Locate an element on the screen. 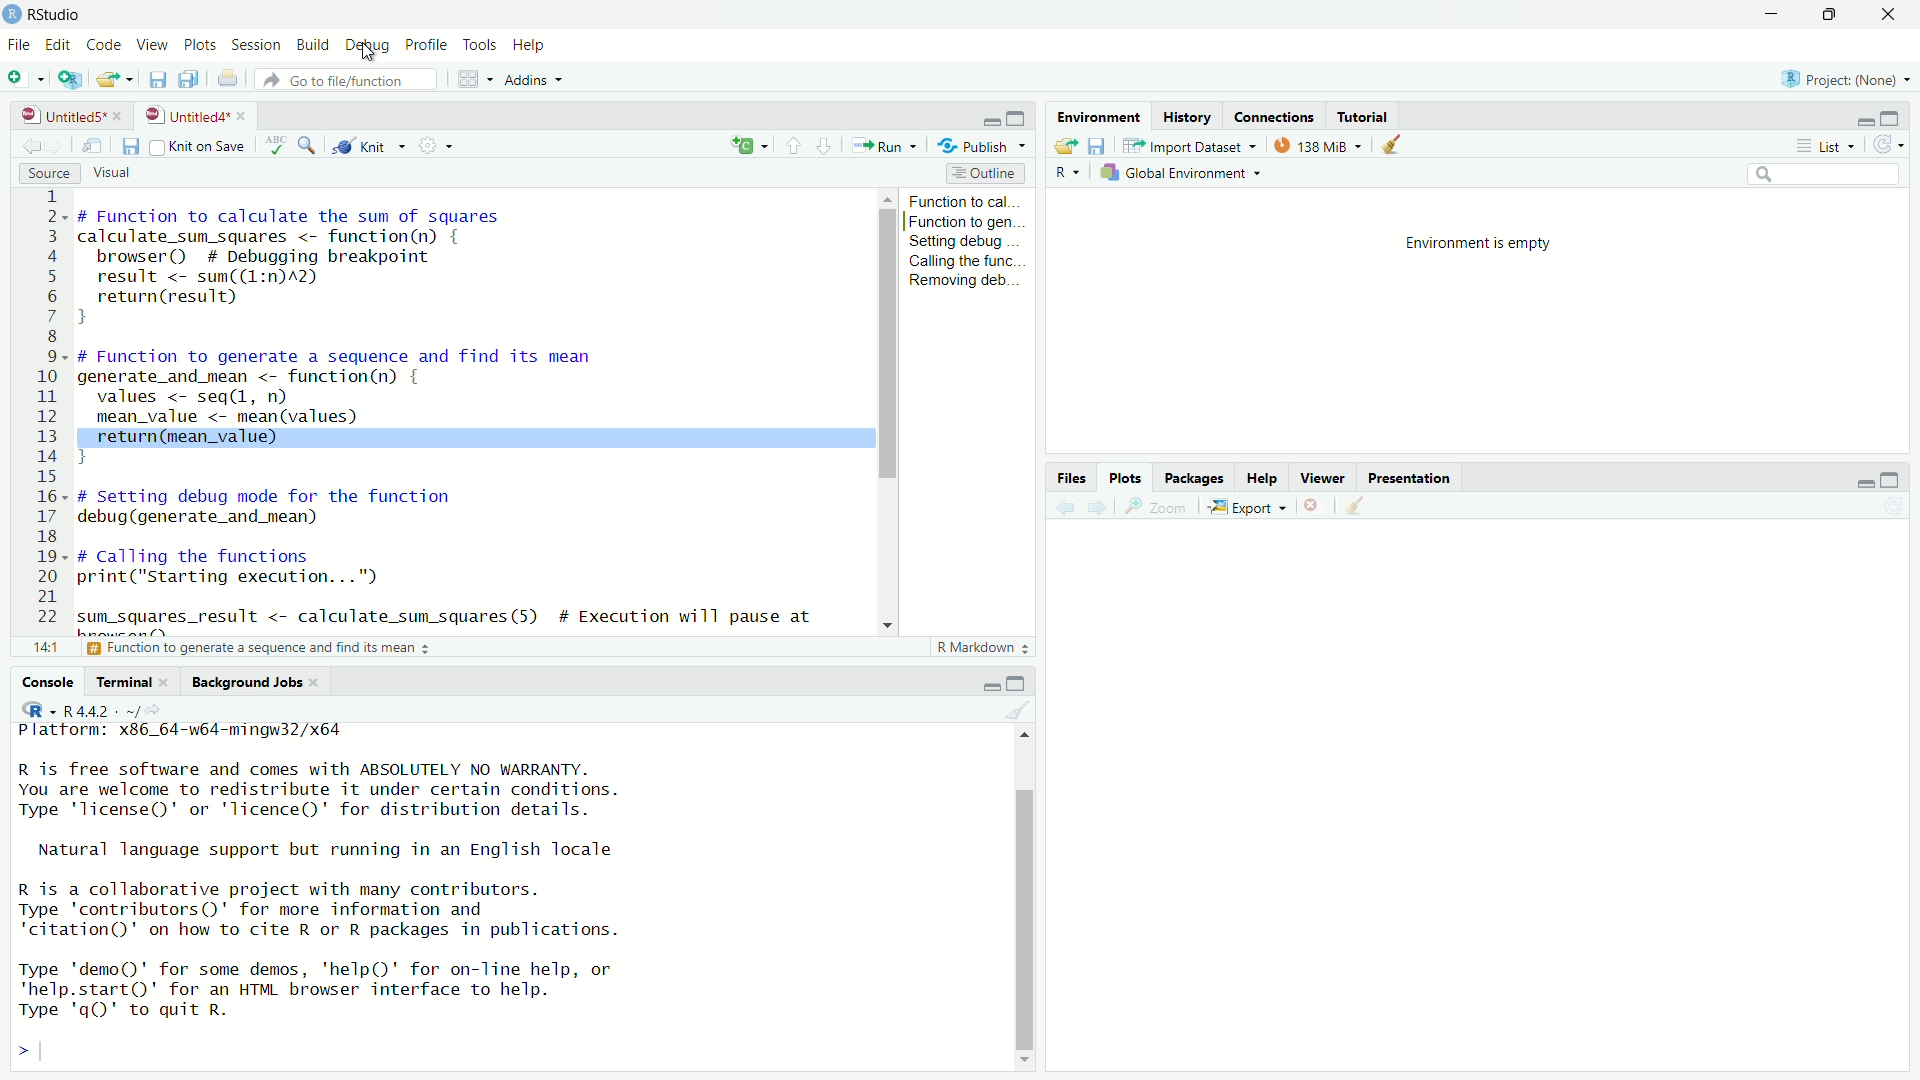 The height and width of the screenshot is (1080, 1920). publish is located at coordinates (986, 145).